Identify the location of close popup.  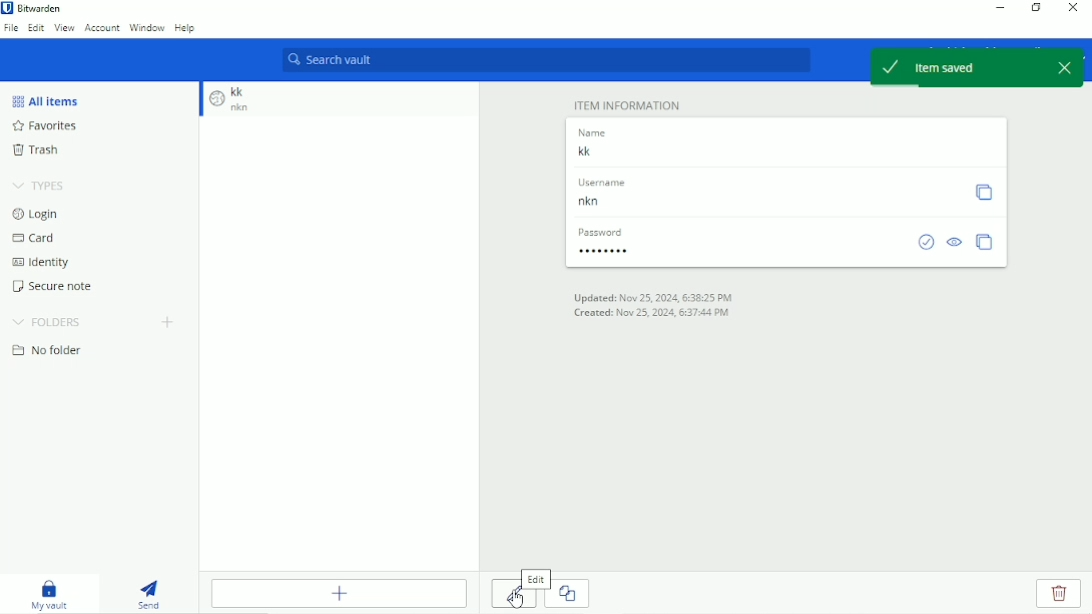
(1070, 70).